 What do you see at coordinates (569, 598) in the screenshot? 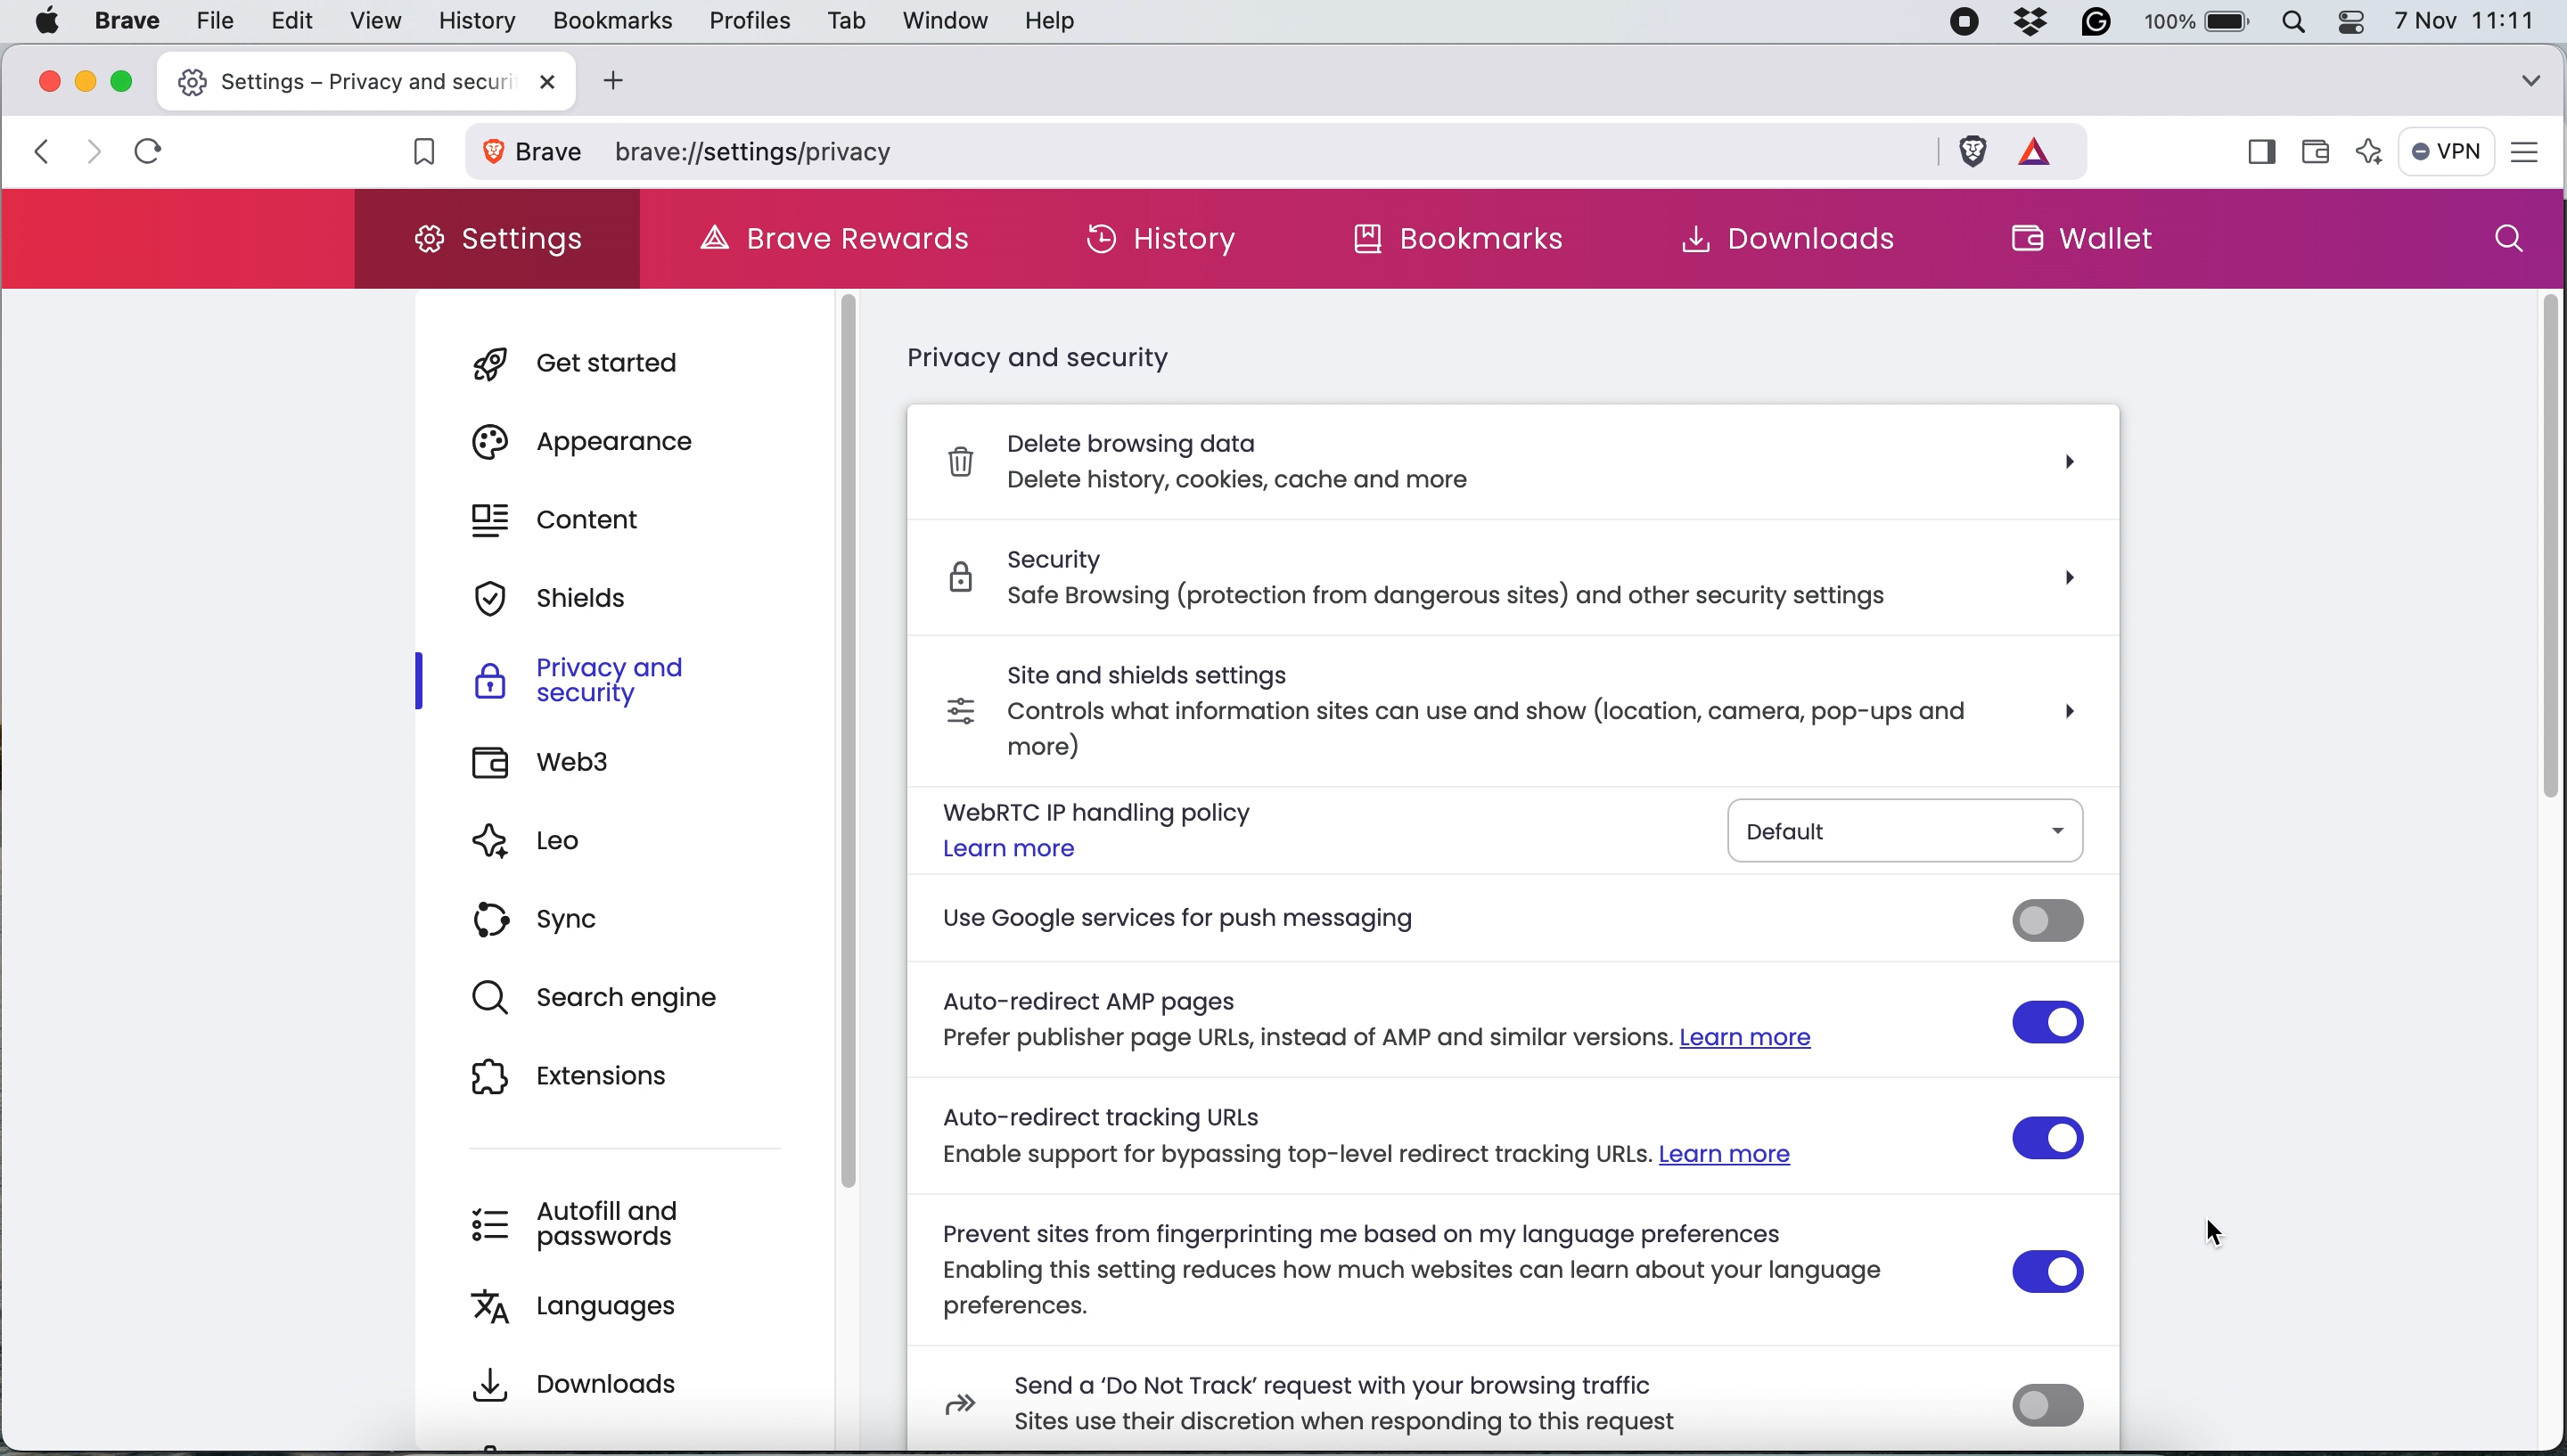
I see `shields` at bounding box center [569, 598].